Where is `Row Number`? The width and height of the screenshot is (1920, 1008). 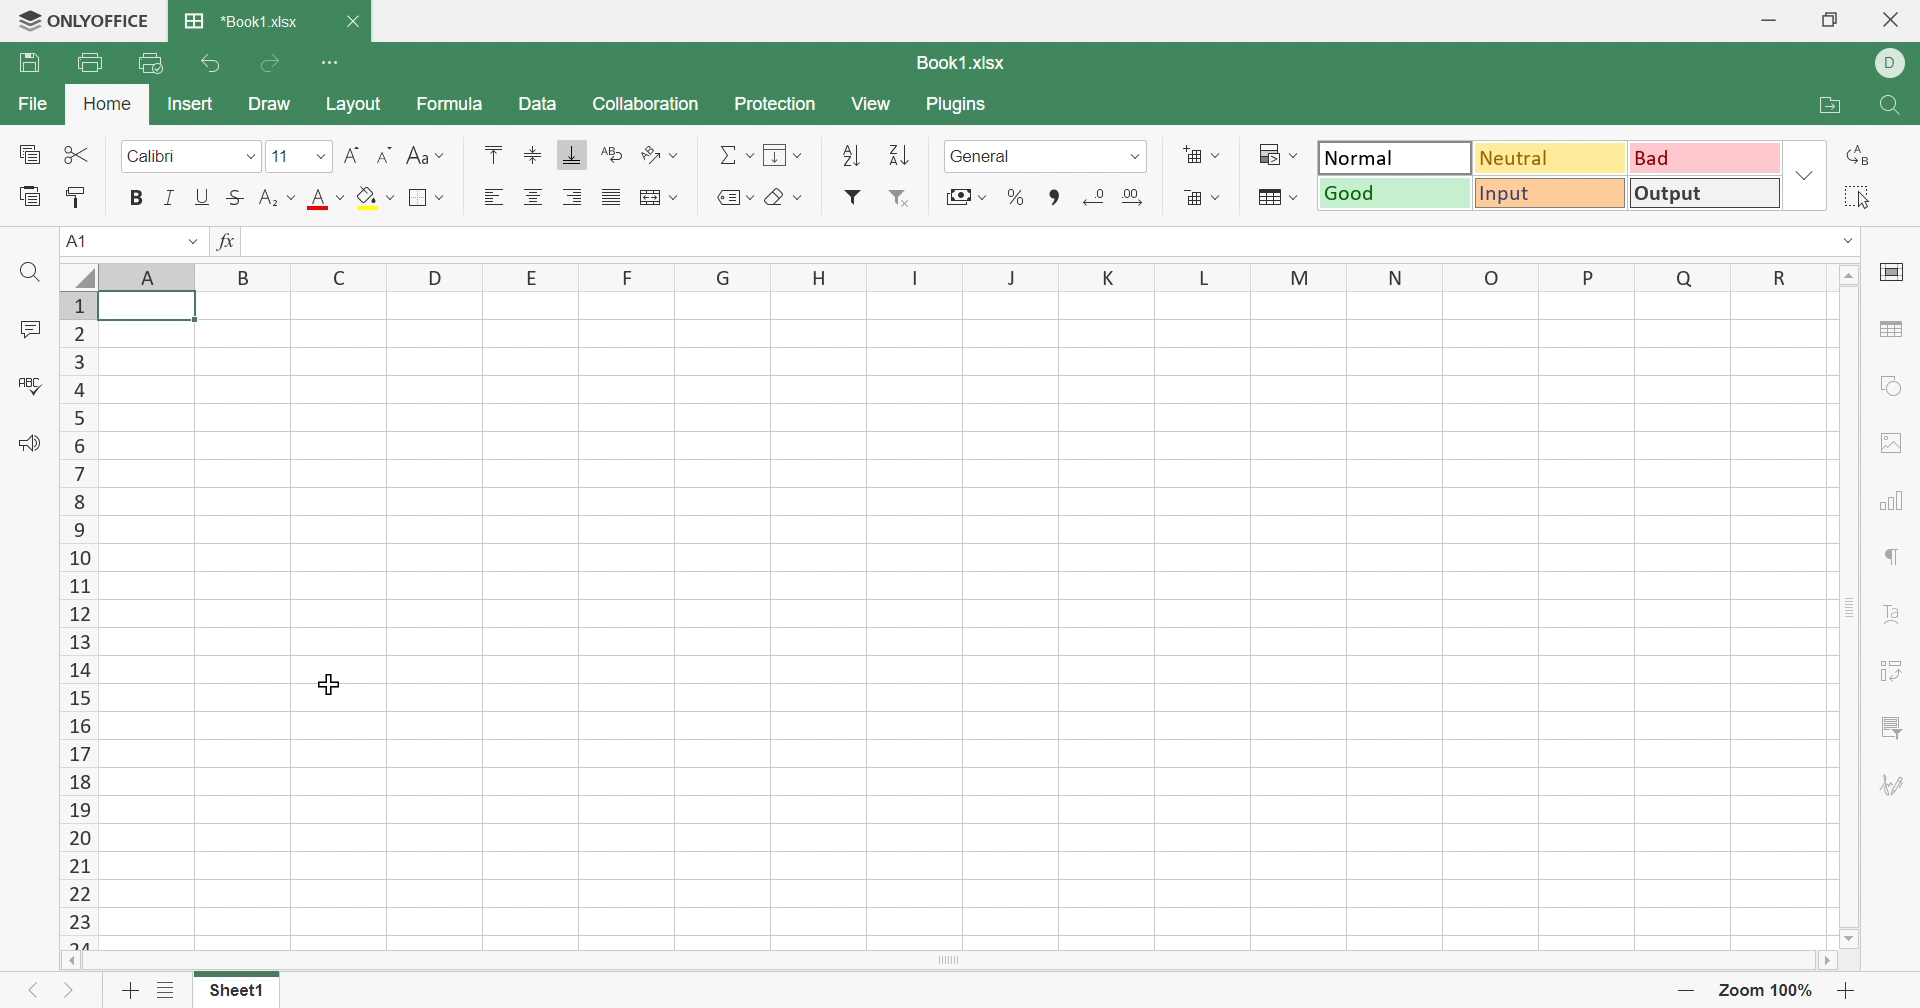 Row Number is located at coordinates (79, 621).